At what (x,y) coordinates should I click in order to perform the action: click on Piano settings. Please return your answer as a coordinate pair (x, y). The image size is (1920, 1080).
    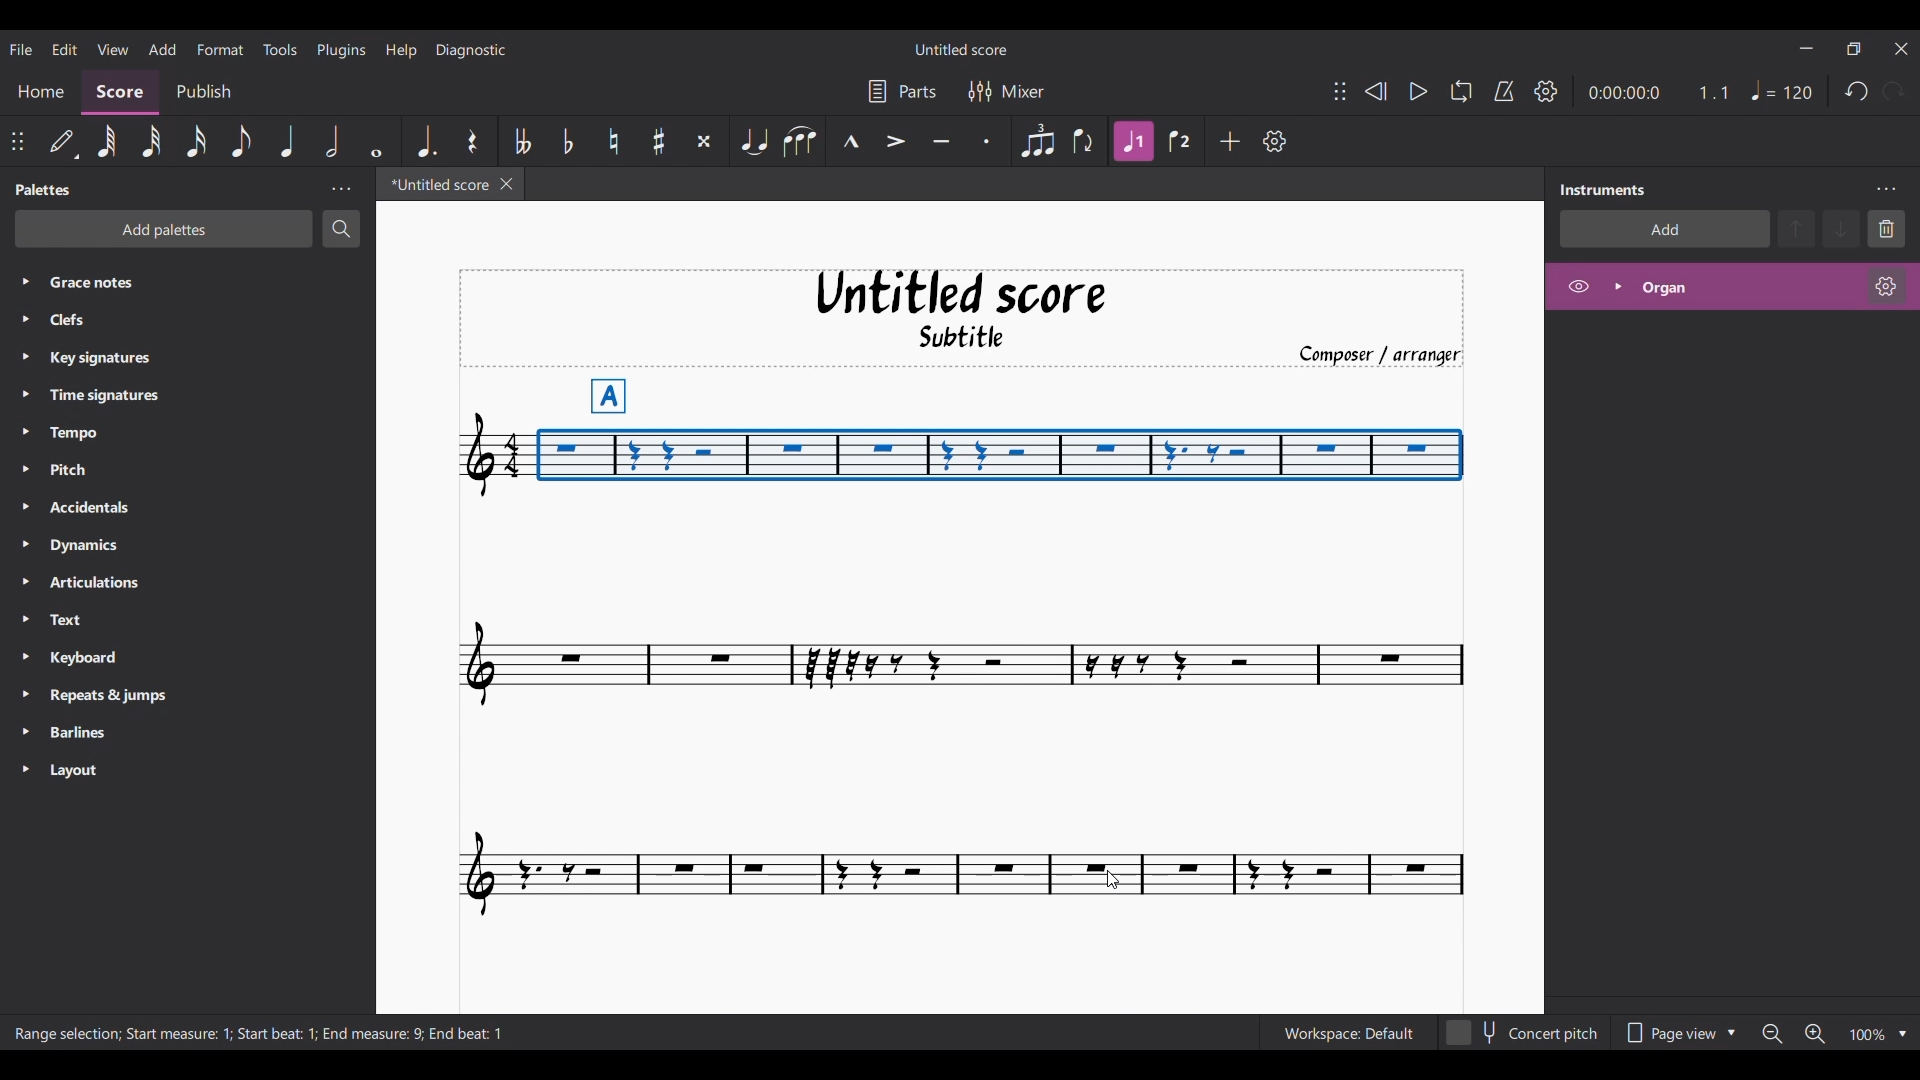
    Looking at the image, I should click on (1886, 286).